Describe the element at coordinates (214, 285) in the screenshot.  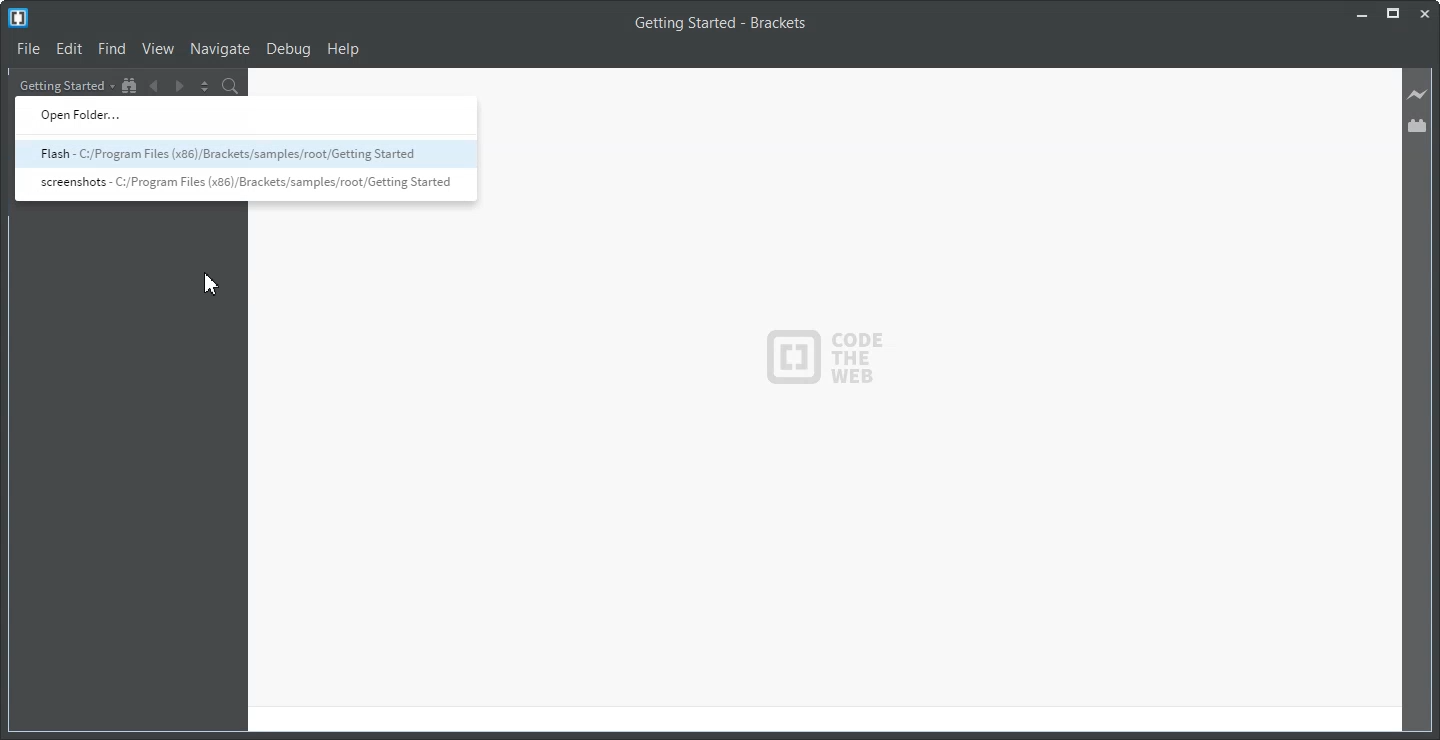
I see `Cursor` at that location.